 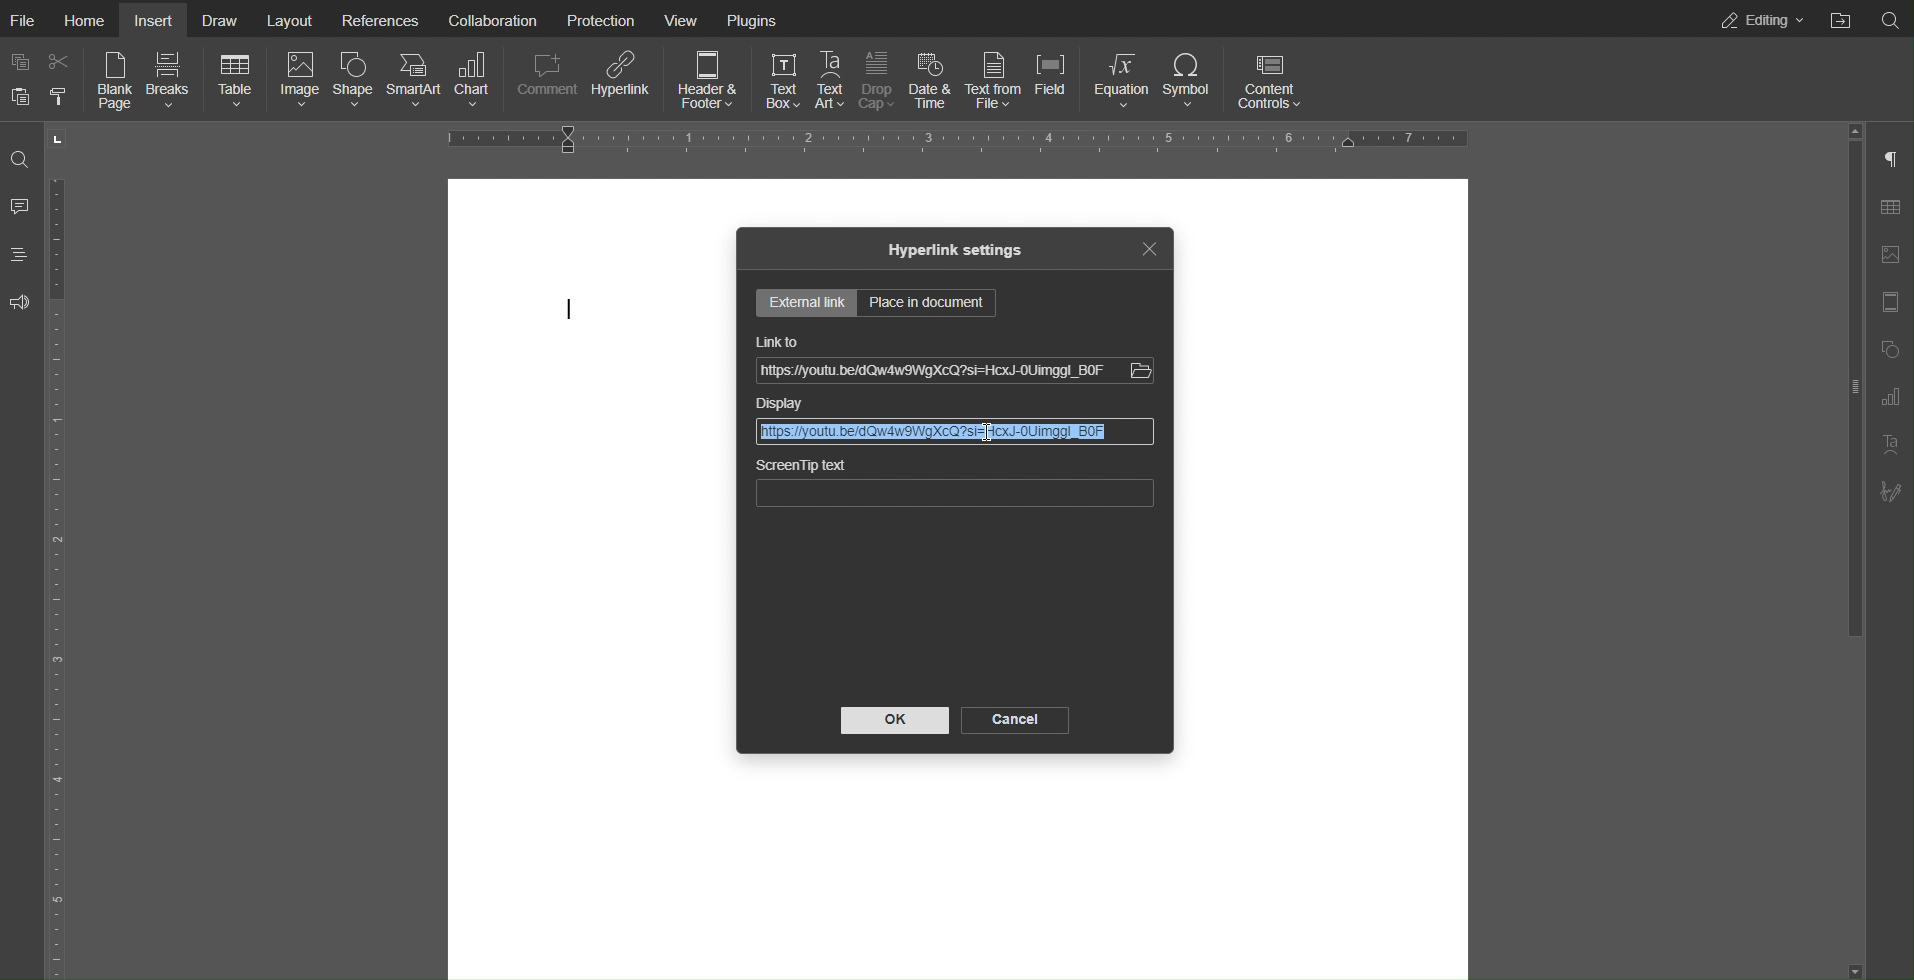 What do you see at coordinates (28, 20) in the screenshot?
I see `File` at bounding box center [28, 20].